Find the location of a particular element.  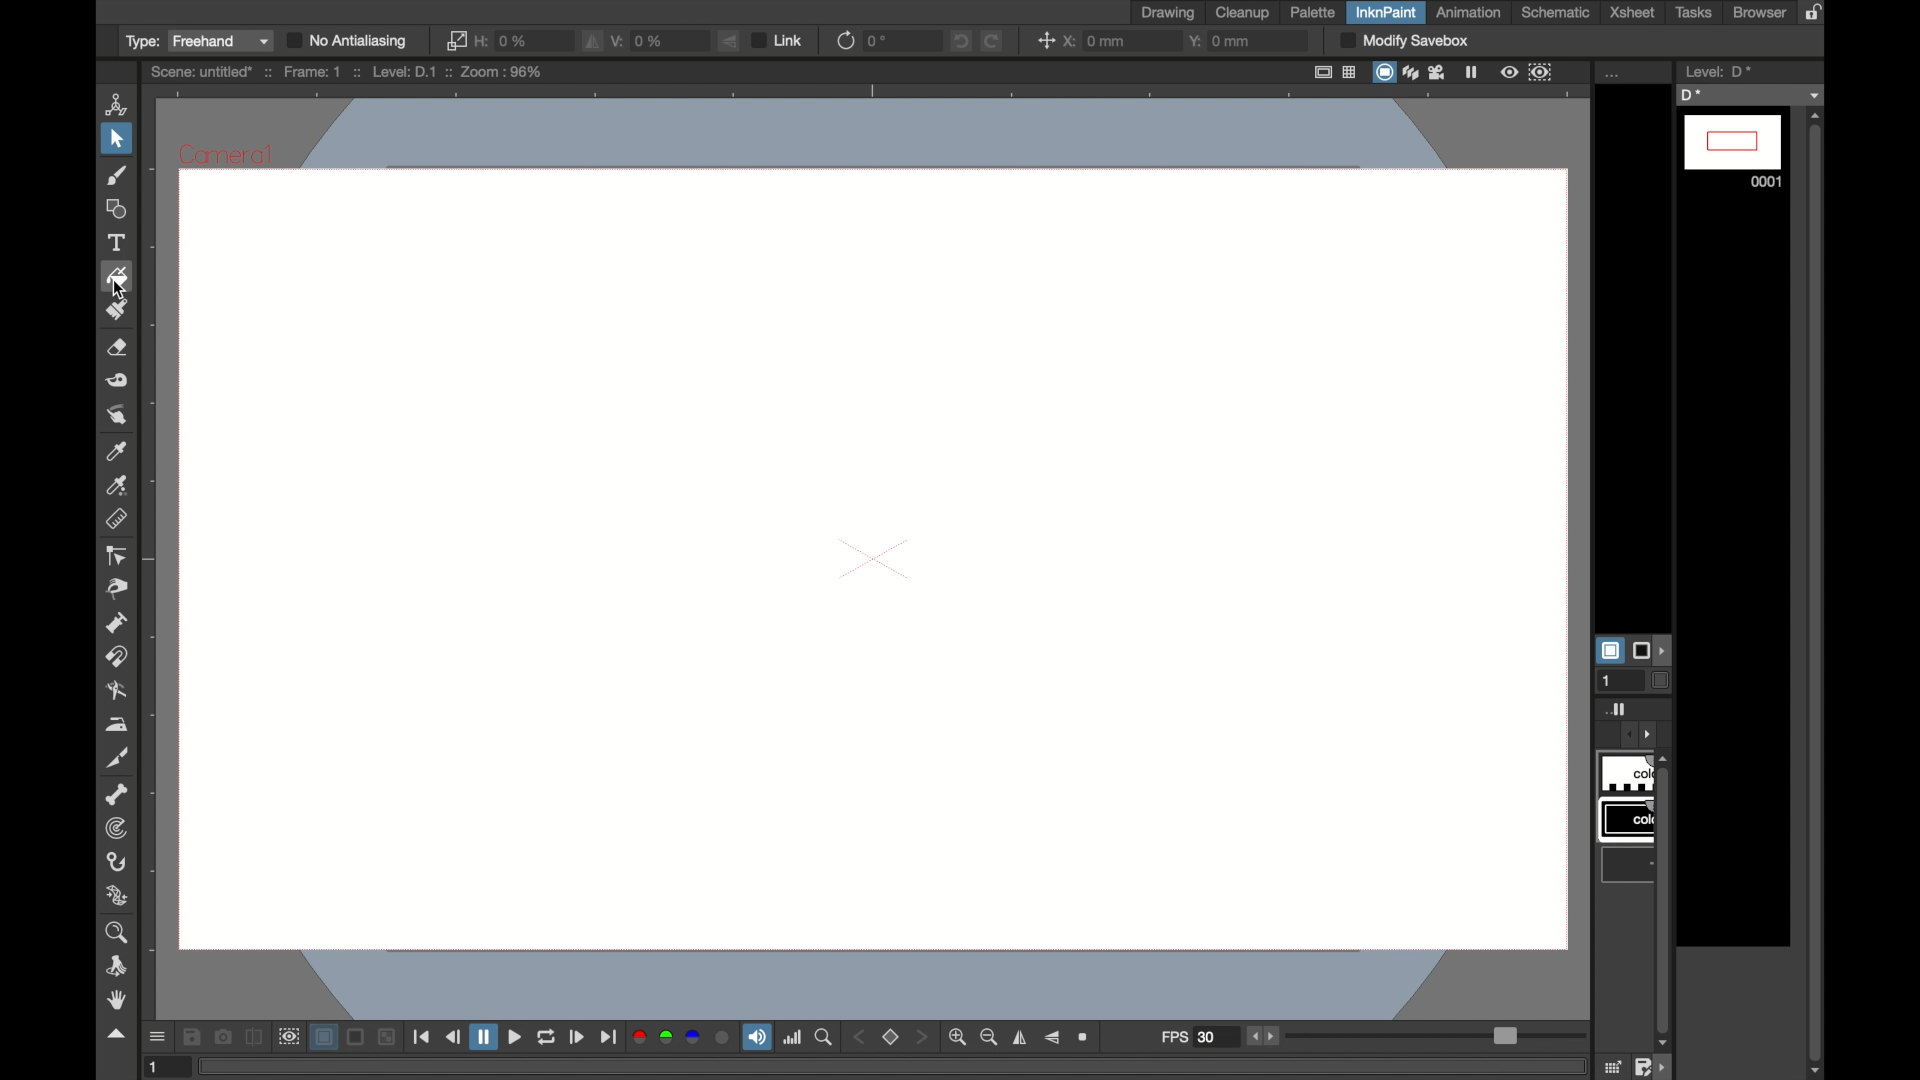

zoom is located at coordinates (824, 1038).